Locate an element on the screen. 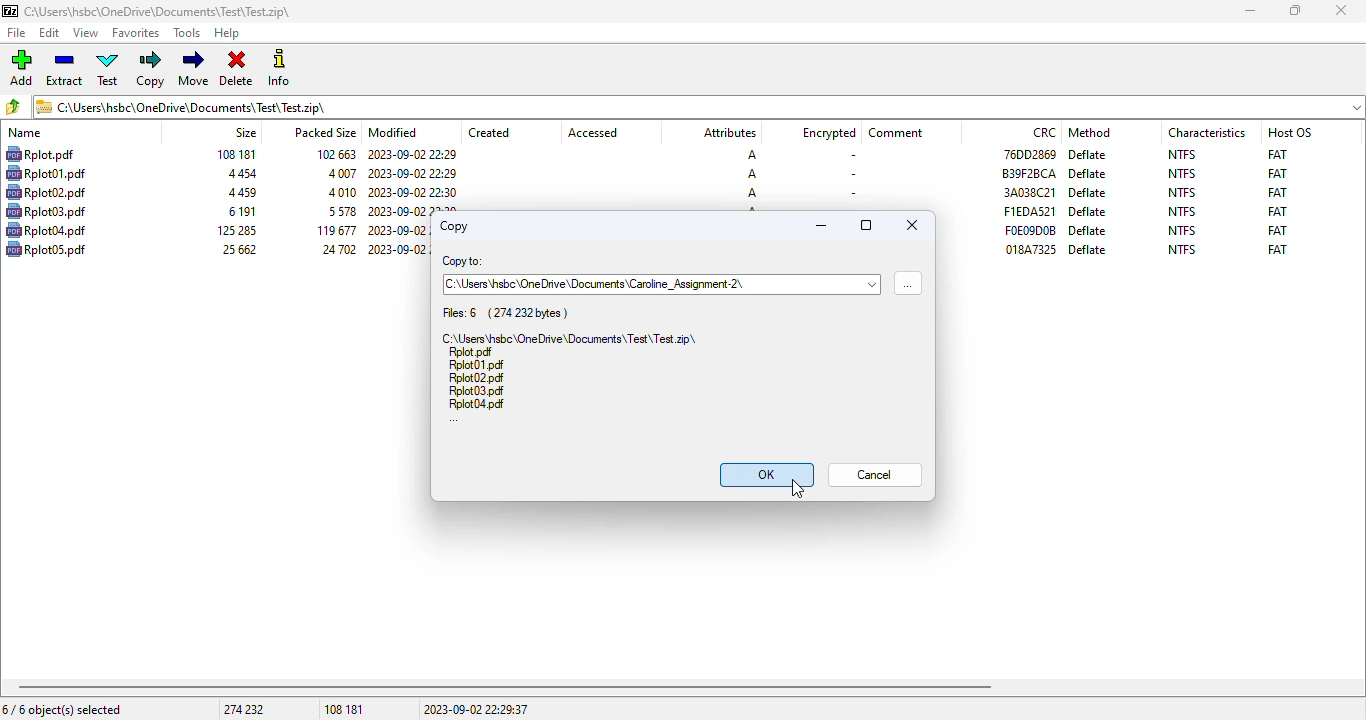 Image resolution: width=1366 pixels, height=720 pixels. horizontal scroll bar is located at coordinates (505, 687).